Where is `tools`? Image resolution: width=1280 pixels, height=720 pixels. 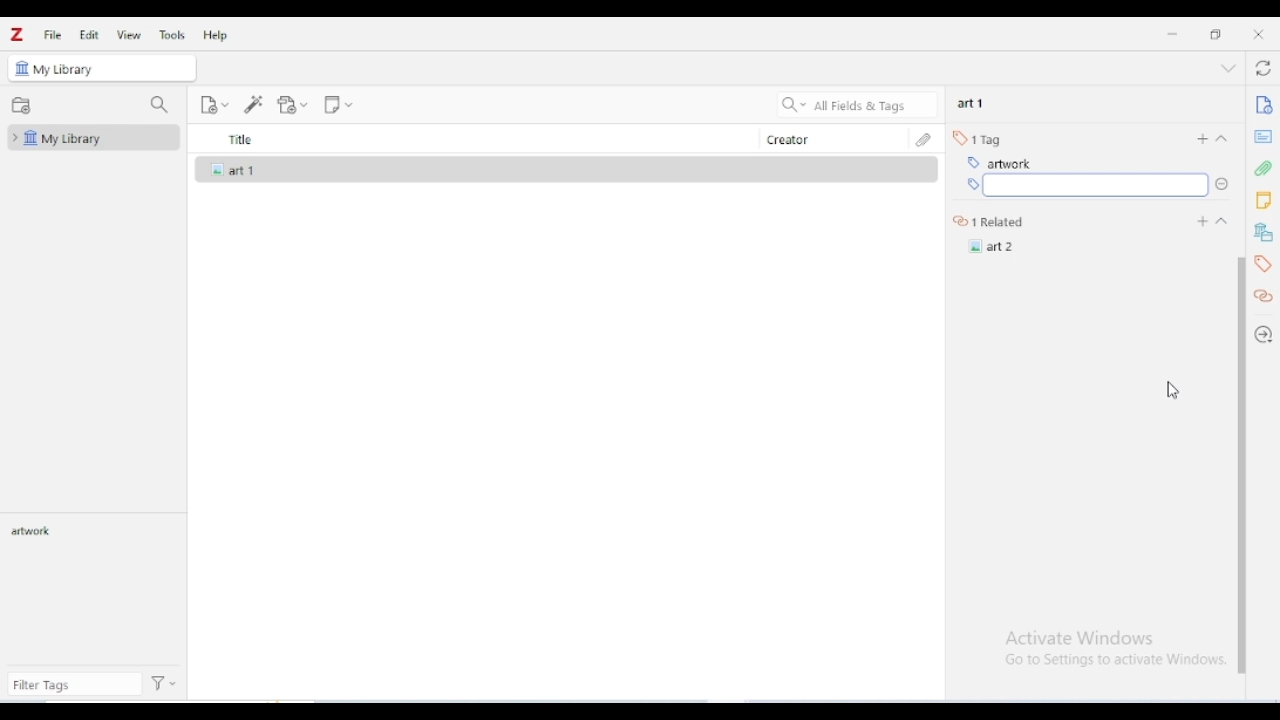 tools is located at coordinates (172, 35).